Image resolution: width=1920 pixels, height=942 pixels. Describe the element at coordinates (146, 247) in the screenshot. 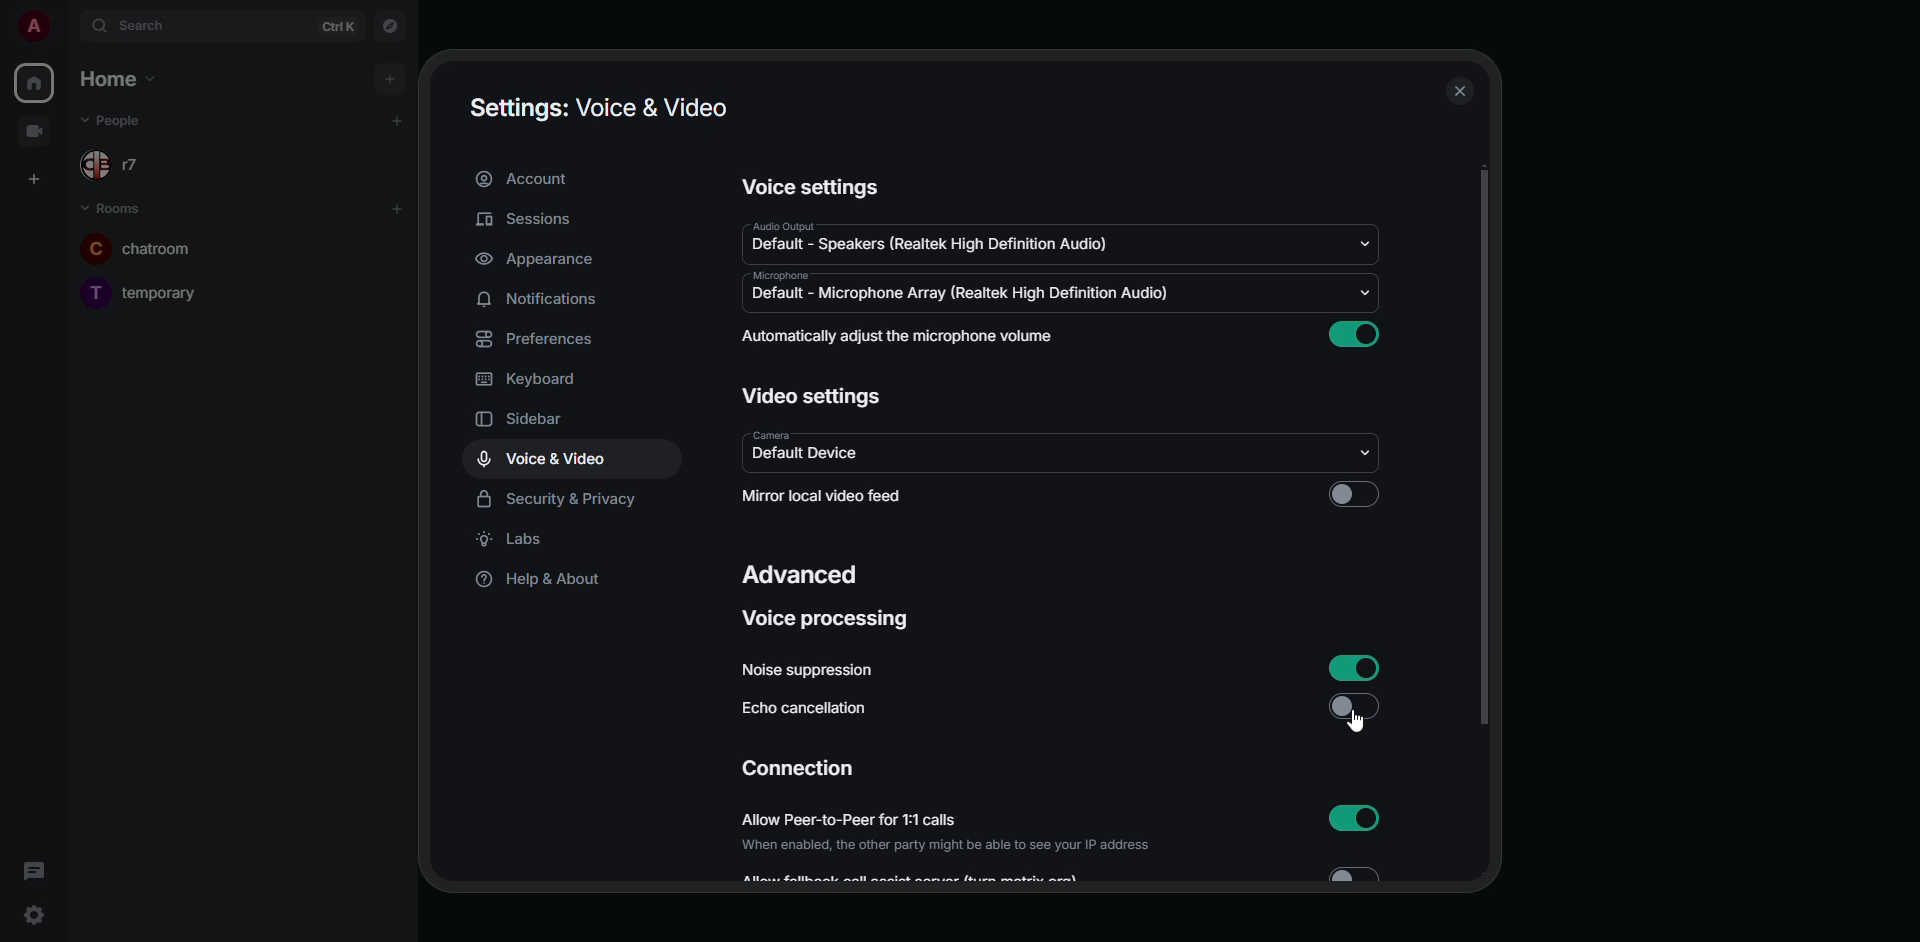

I see `chatroom` at that location.